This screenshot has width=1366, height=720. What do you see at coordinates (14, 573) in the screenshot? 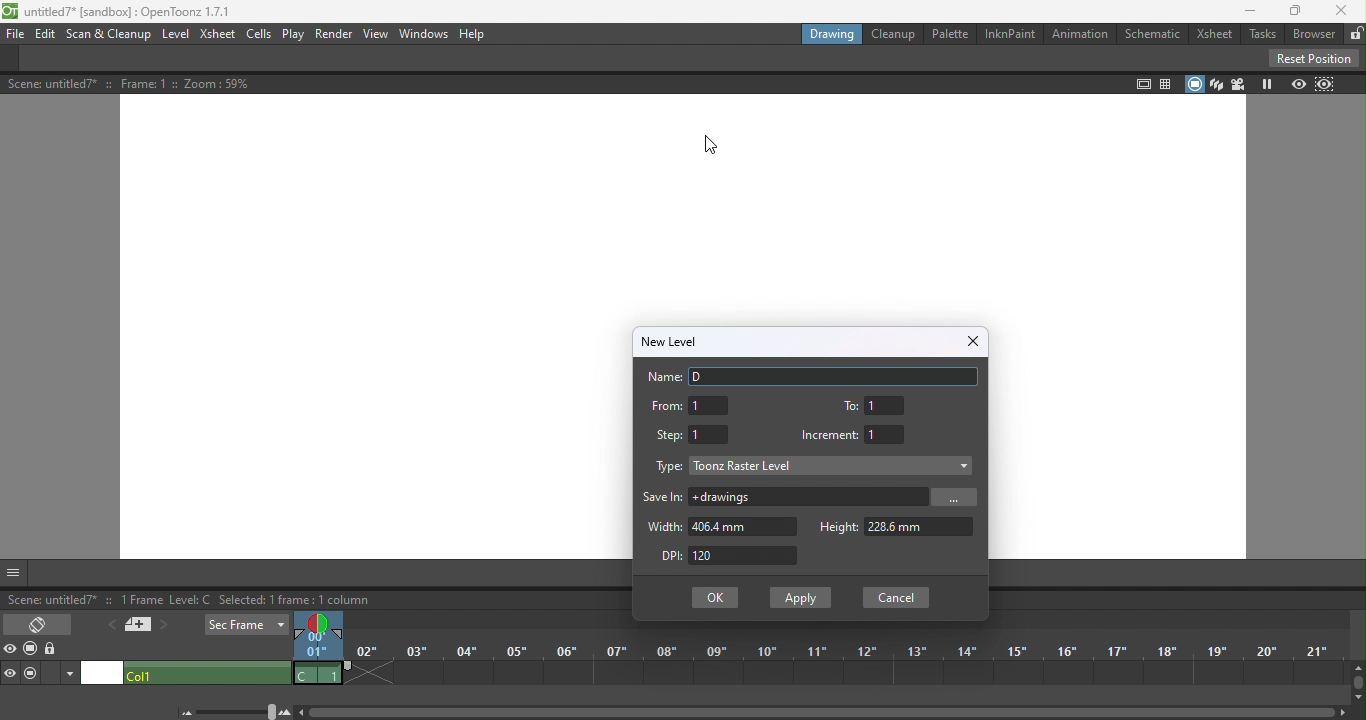
I see `GUI Show/Hide` at bounding box center [14, 573].